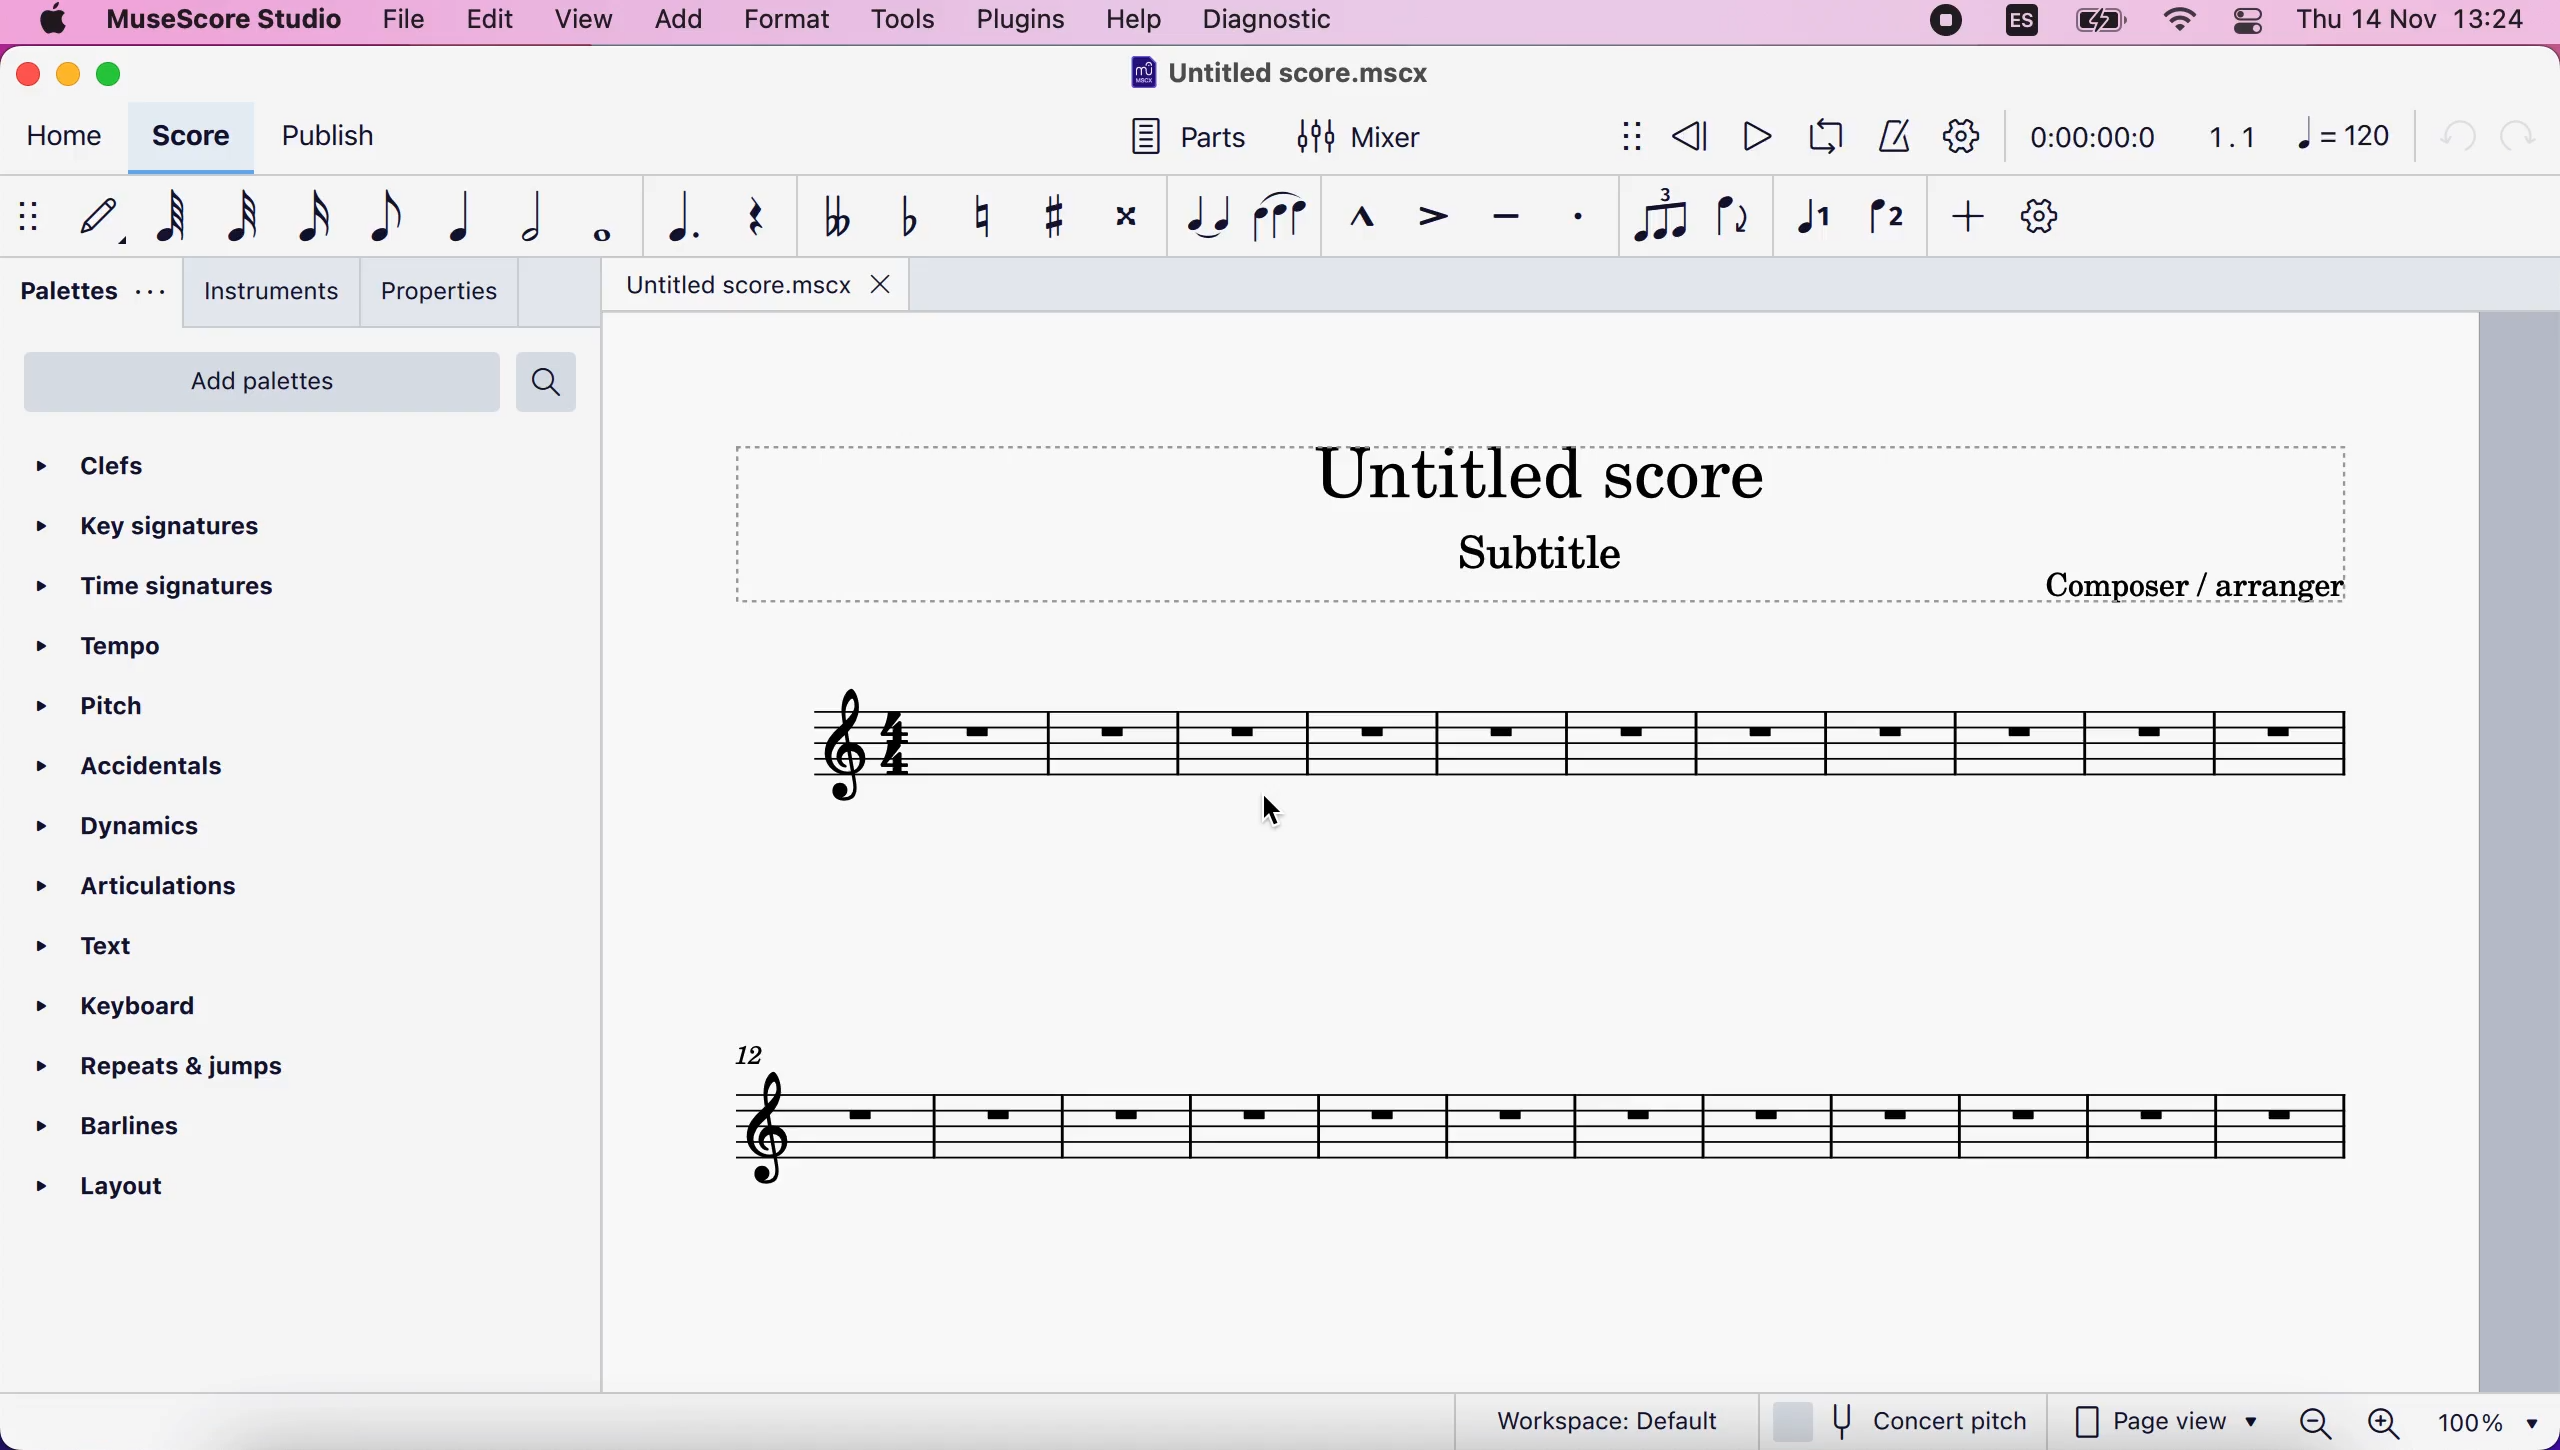  Describe the element at coordinates (2451, 142) in the screenshot. I see `undo` at that location.